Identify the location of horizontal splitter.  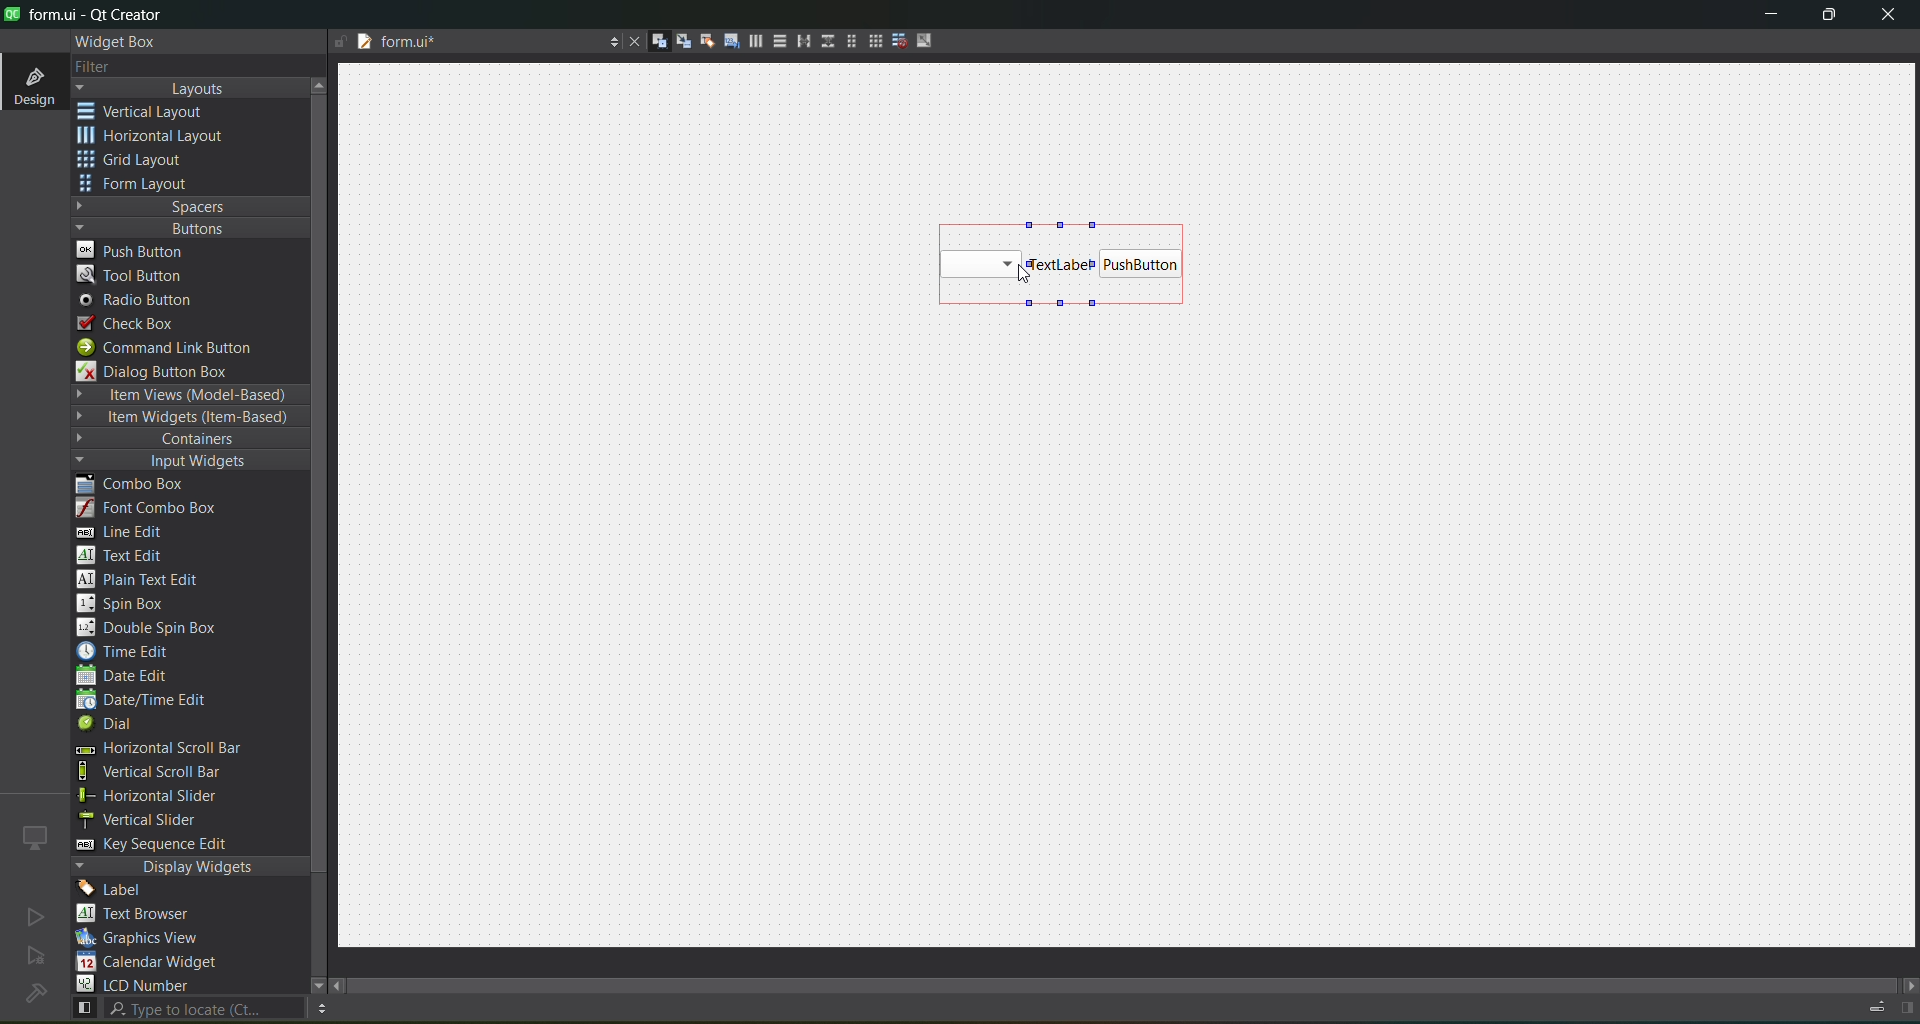
(798, 42).